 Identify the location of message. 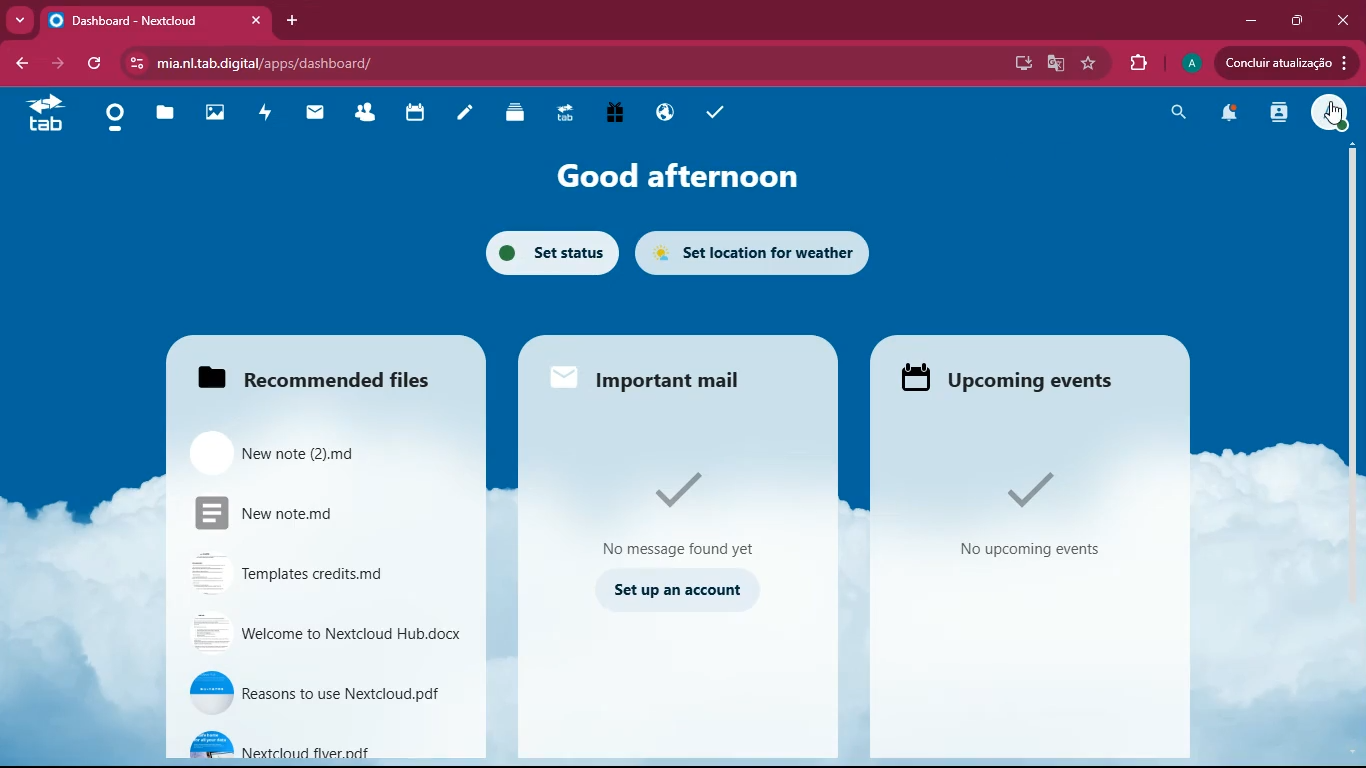
(677, 510).